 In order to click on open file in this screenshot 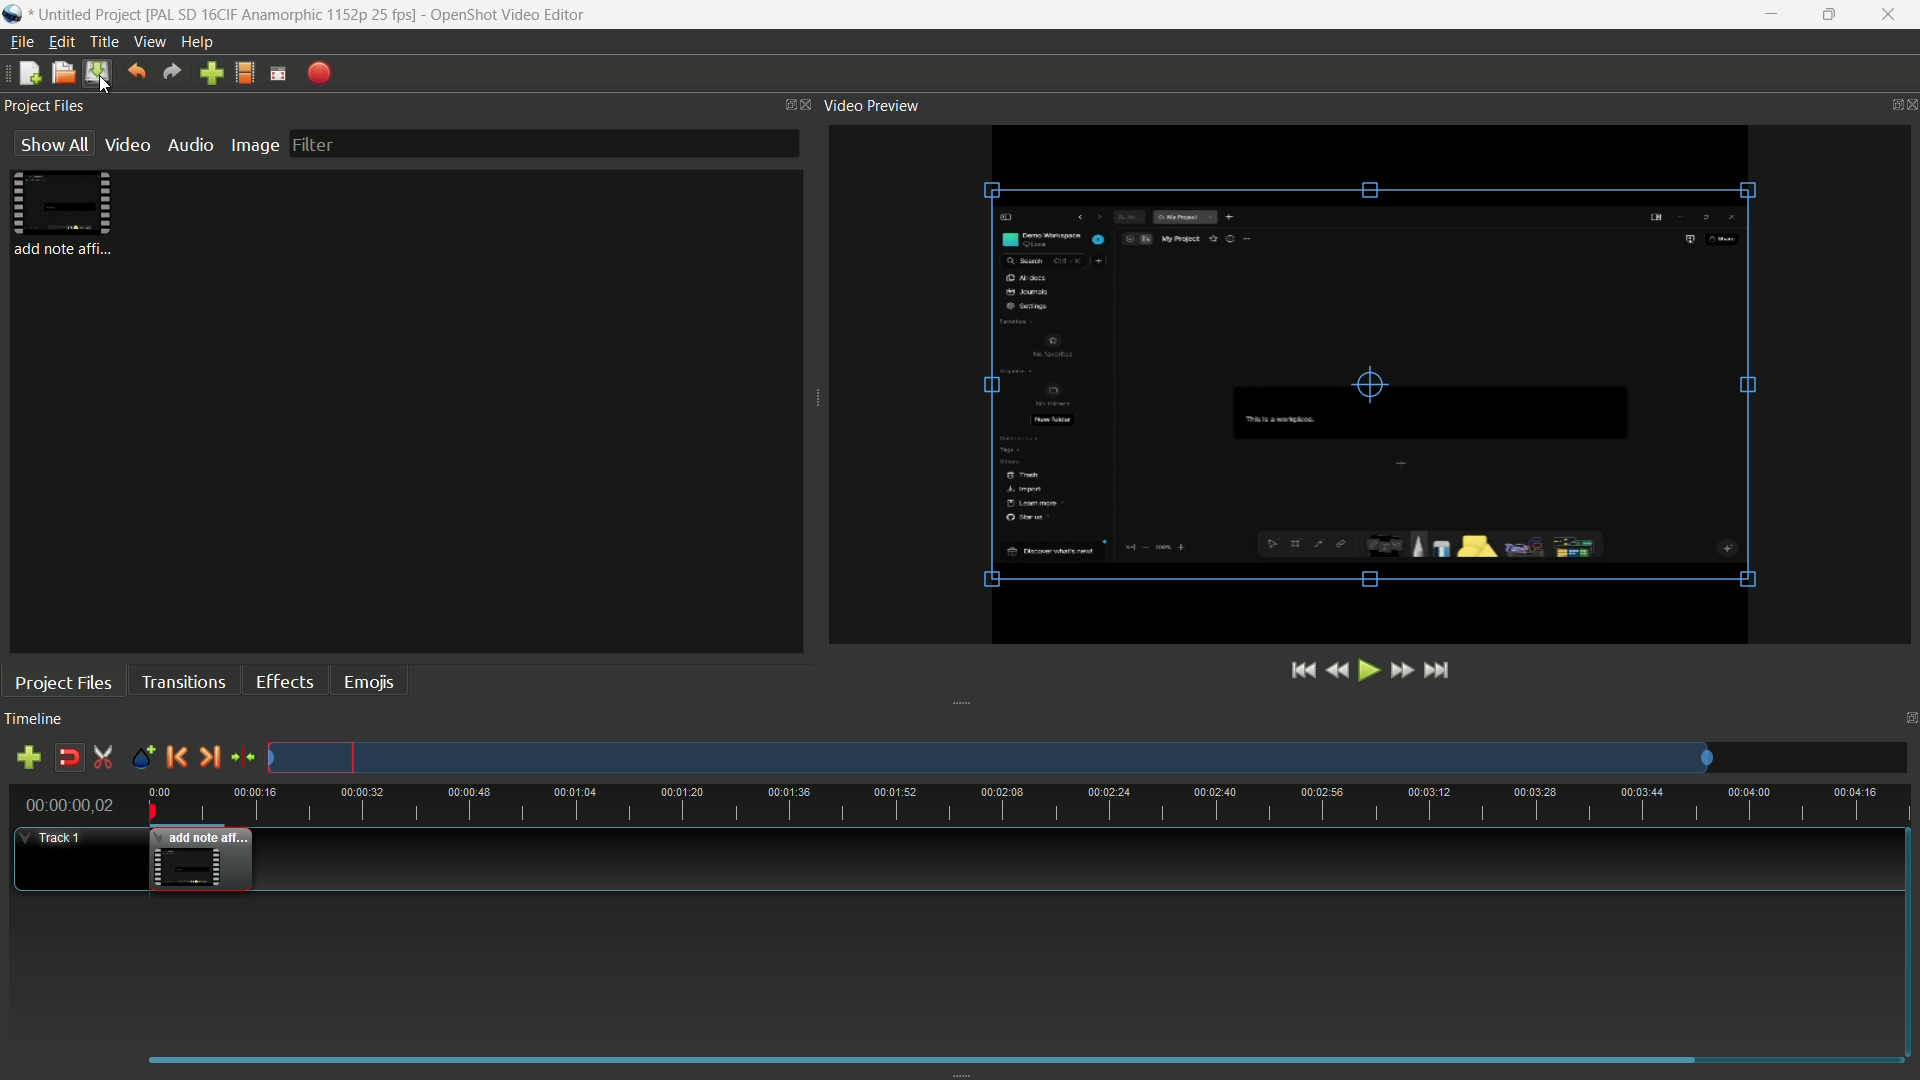, I will do `click(61, 73)`.